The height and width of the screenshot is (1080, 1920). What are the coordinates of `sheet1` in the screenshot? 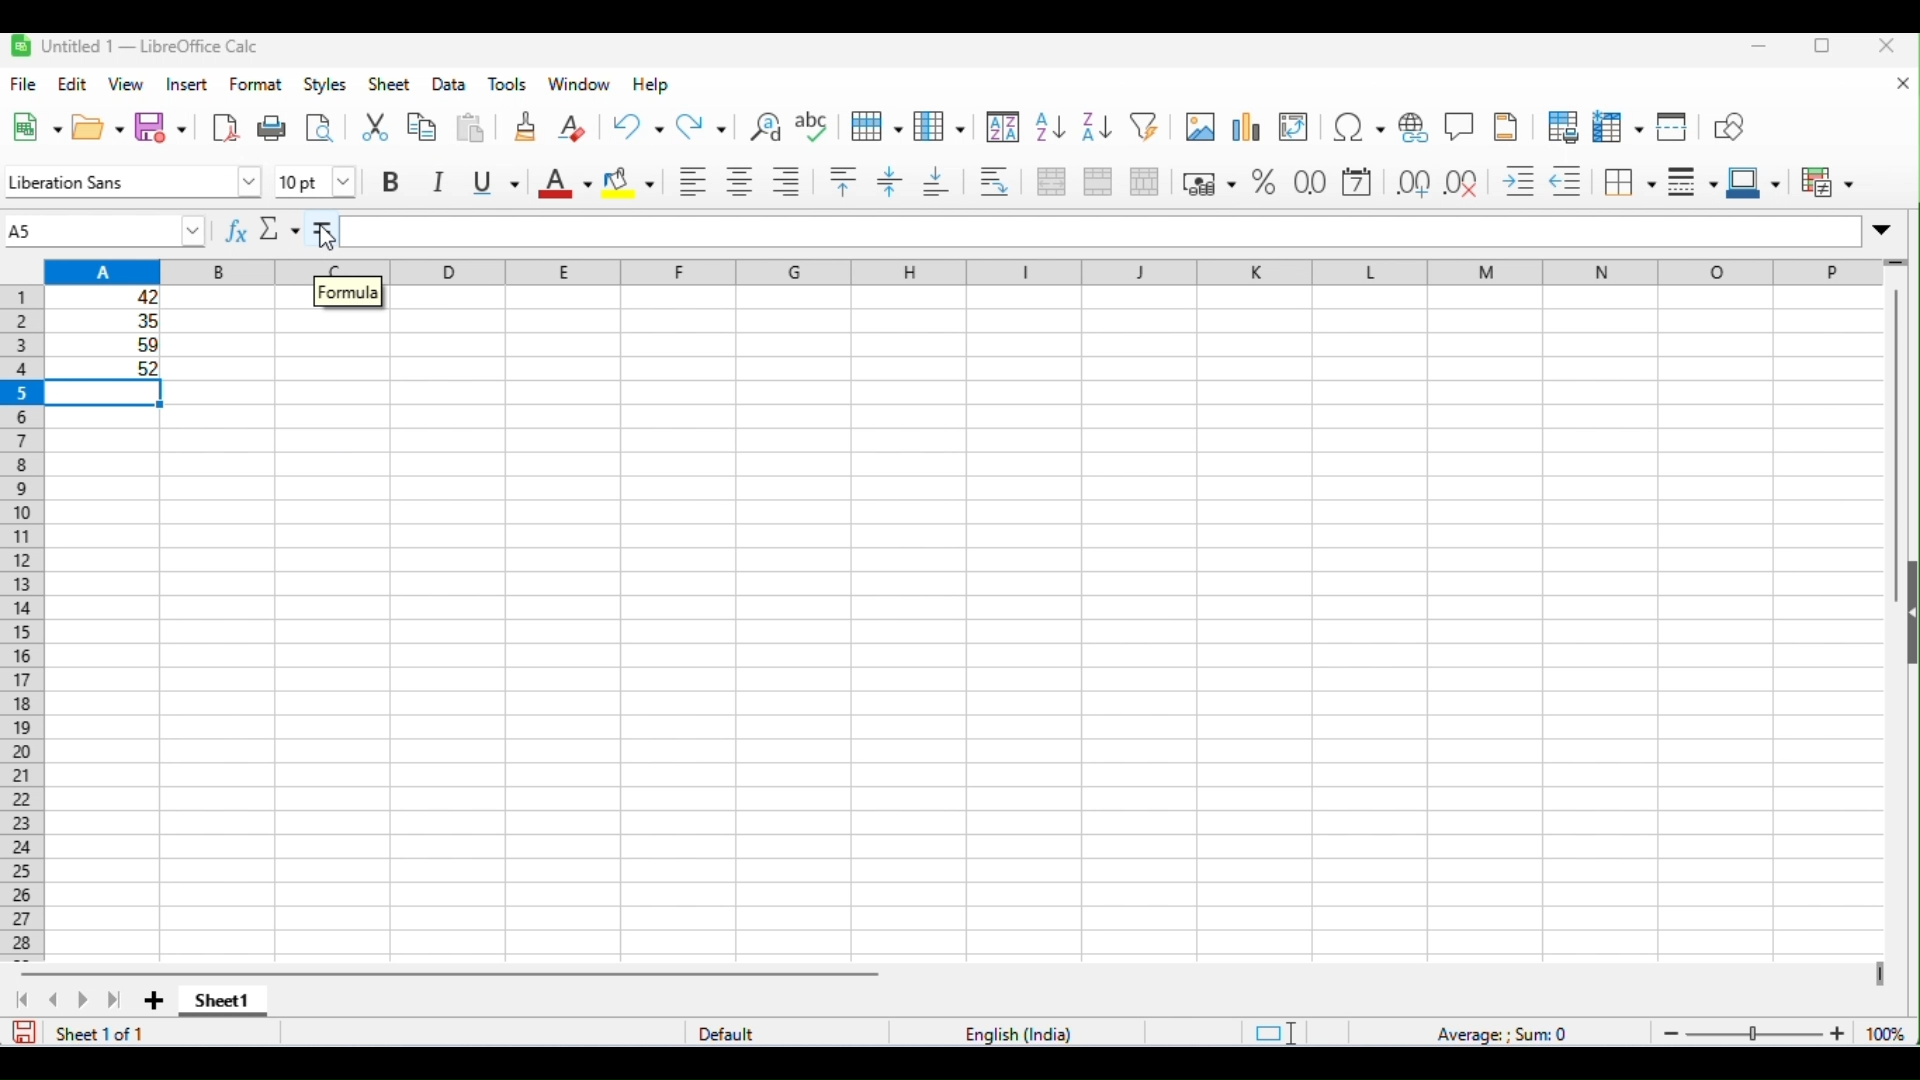 It's located at (223, 1004).